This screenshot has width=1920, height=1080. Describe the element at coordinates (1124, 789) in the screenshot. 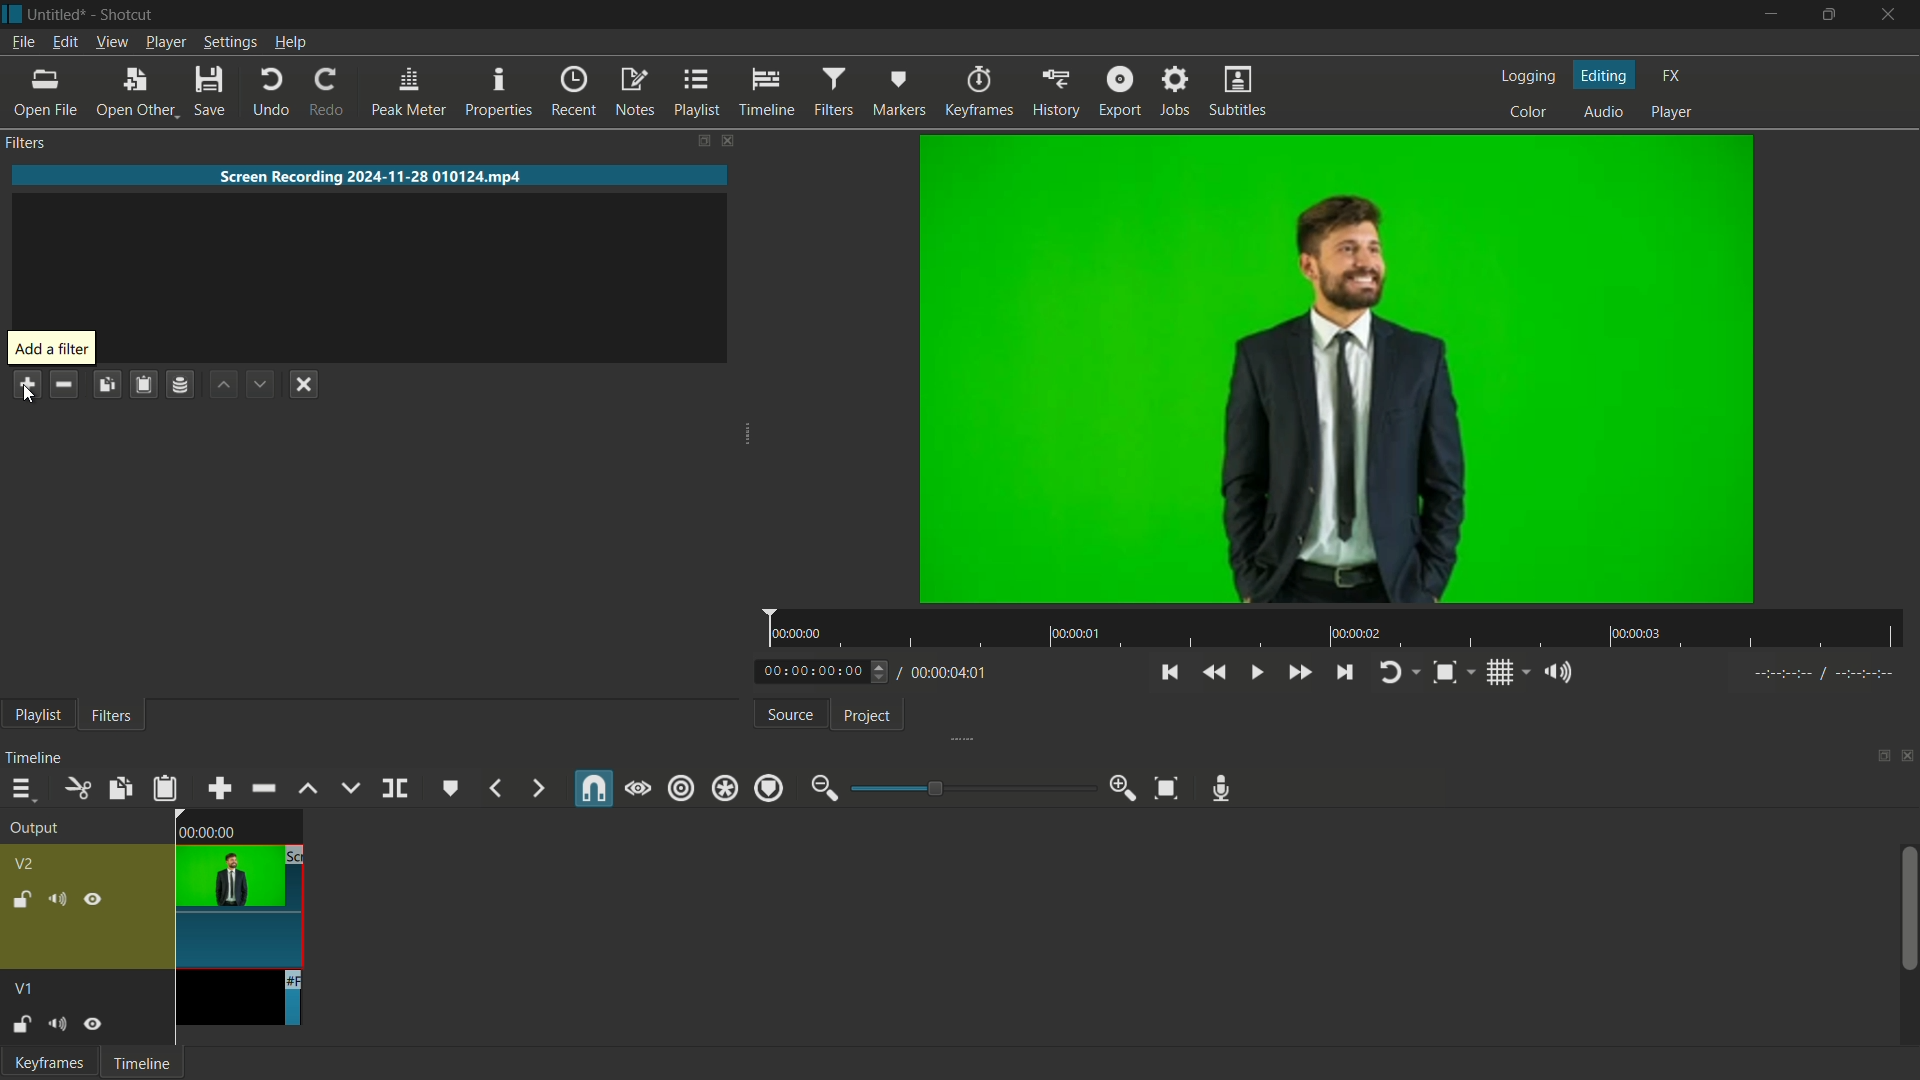

I see `zoom in` at that location.